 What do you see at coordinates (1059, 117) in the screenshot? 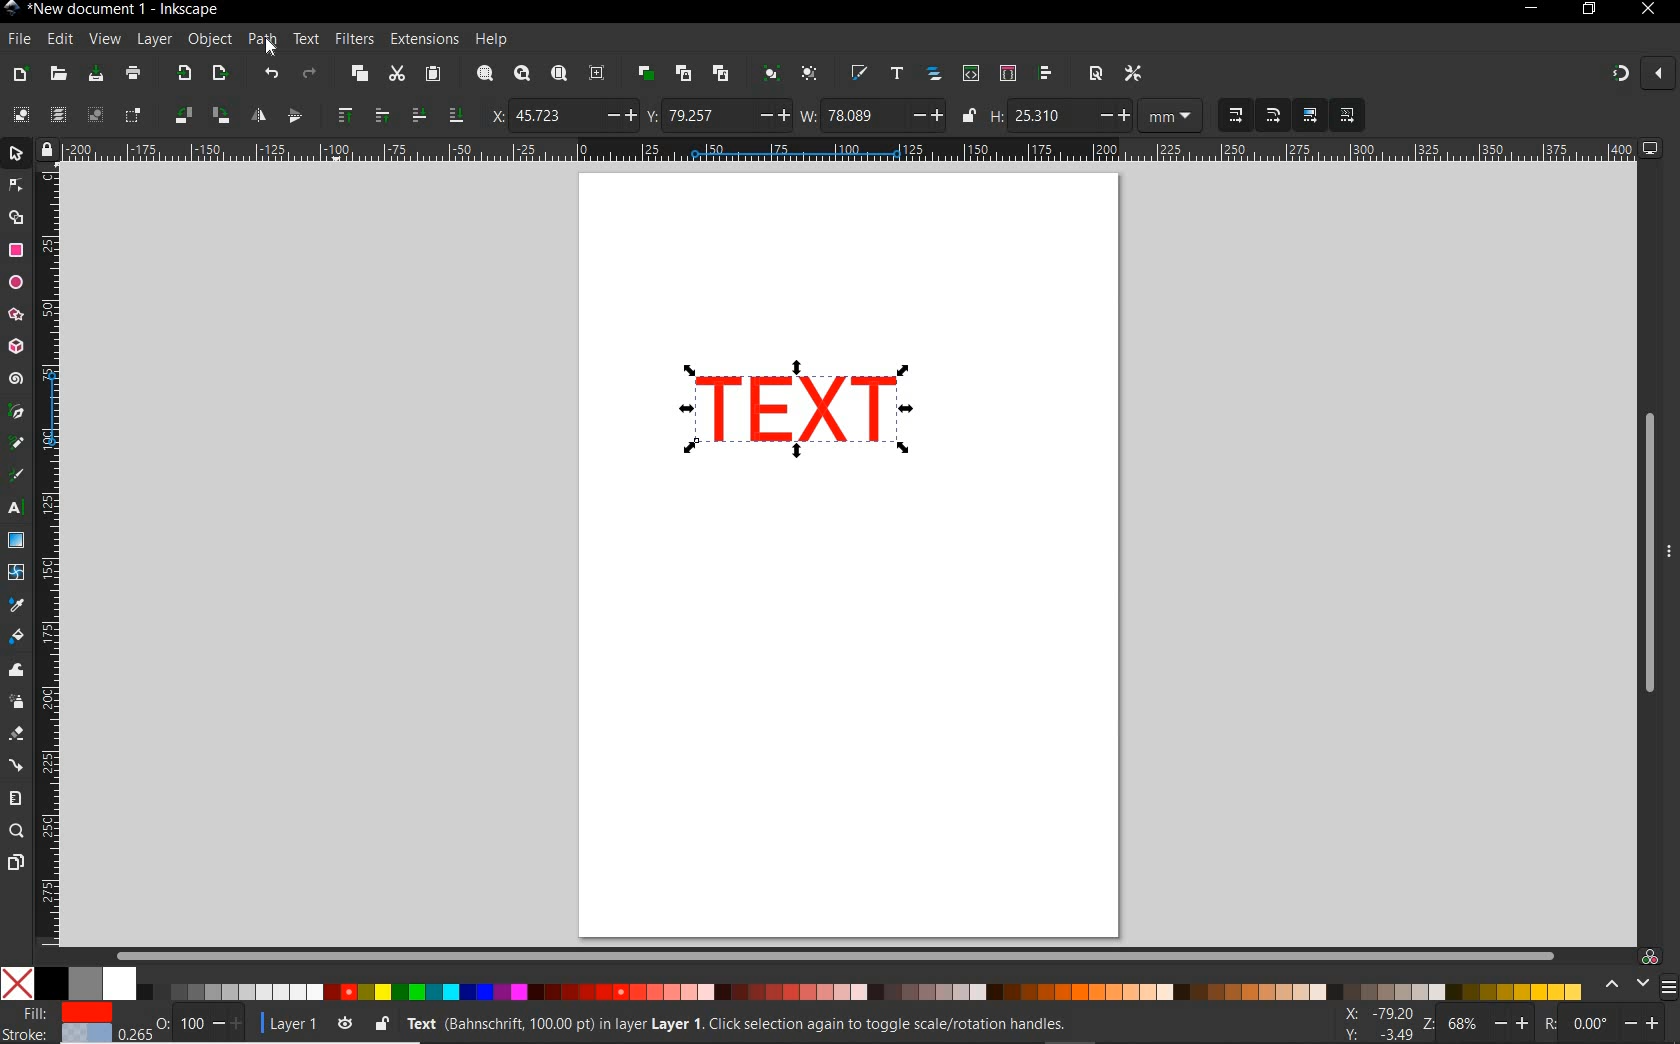
I see `HEIGHT OF SELECTION` at bounding box center [1059, 117].